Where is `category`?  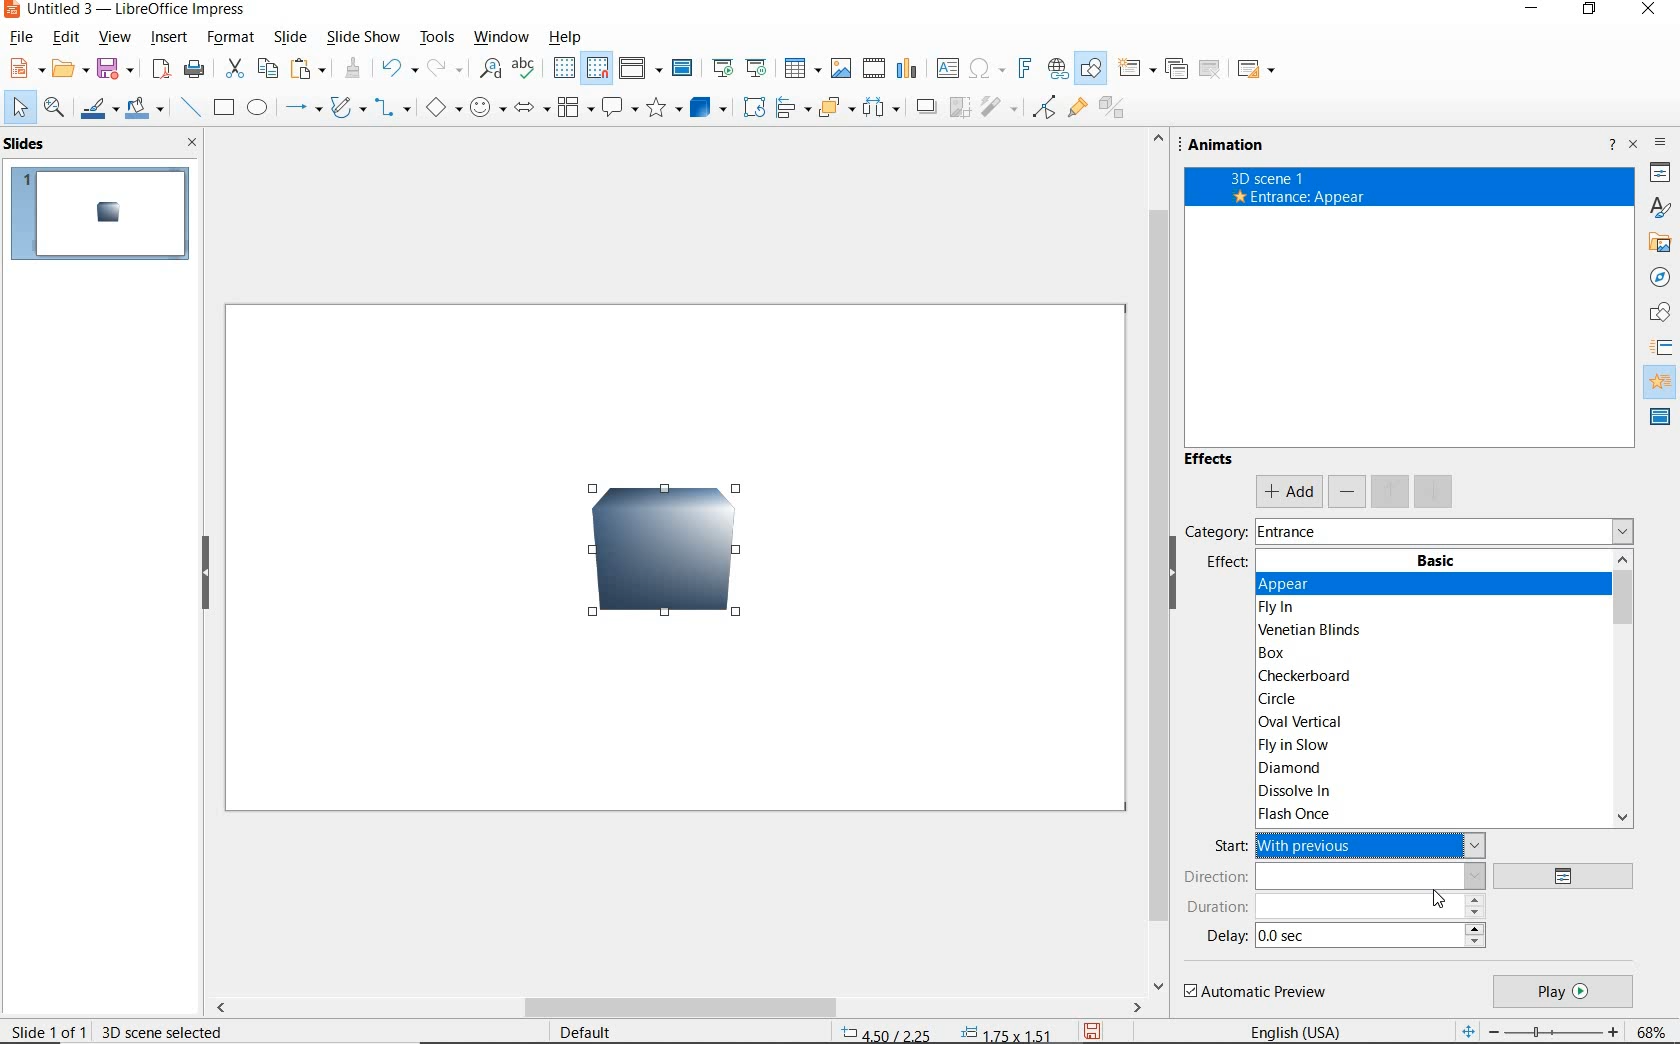
category is located at coordinates (1214, 531).